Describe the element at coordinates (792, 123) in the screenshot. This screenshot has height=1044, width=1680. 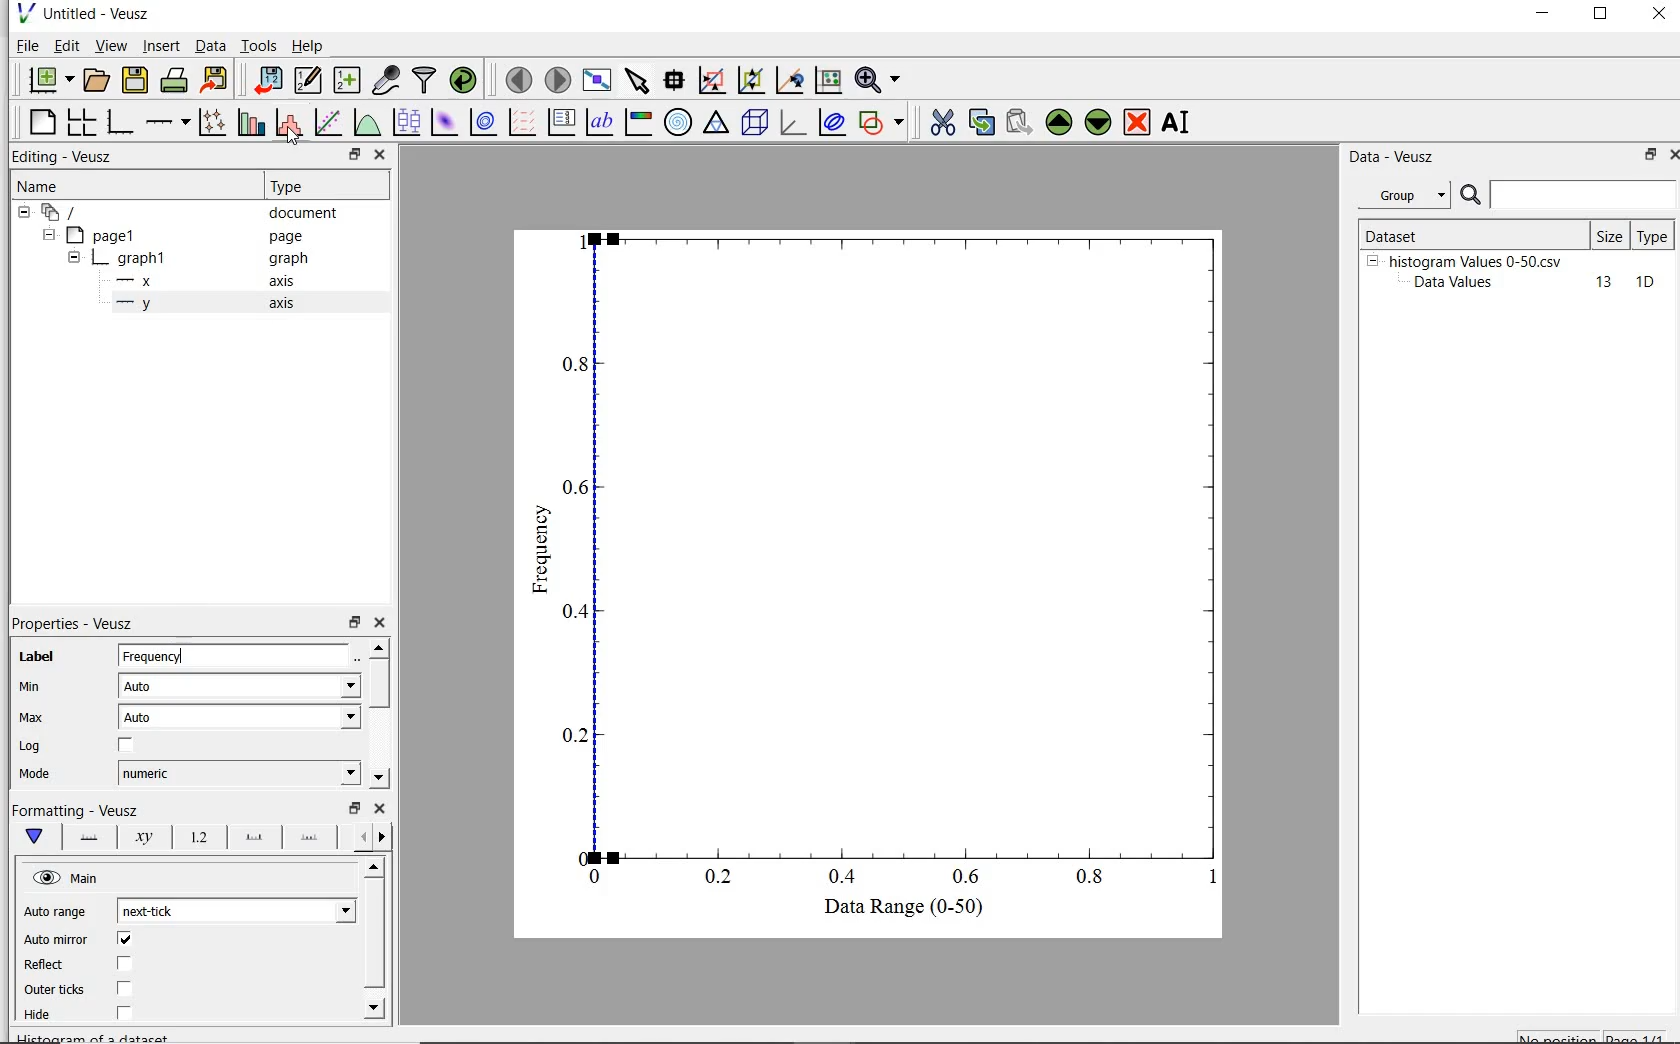
I see `3d graph` at that location.